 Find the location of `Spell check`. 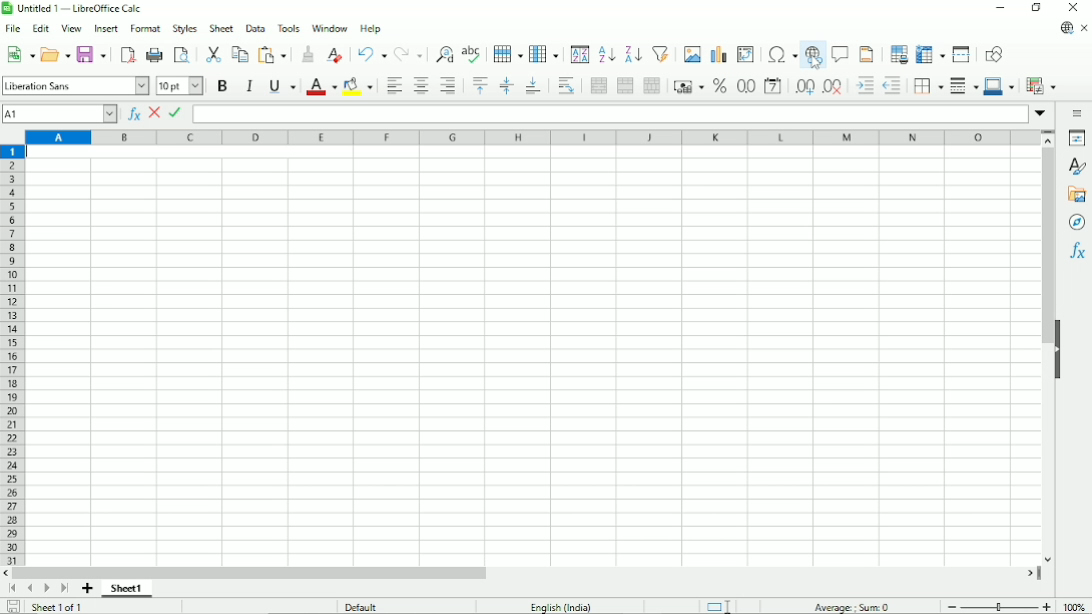

Spell check is located at coordinates (473, 54).